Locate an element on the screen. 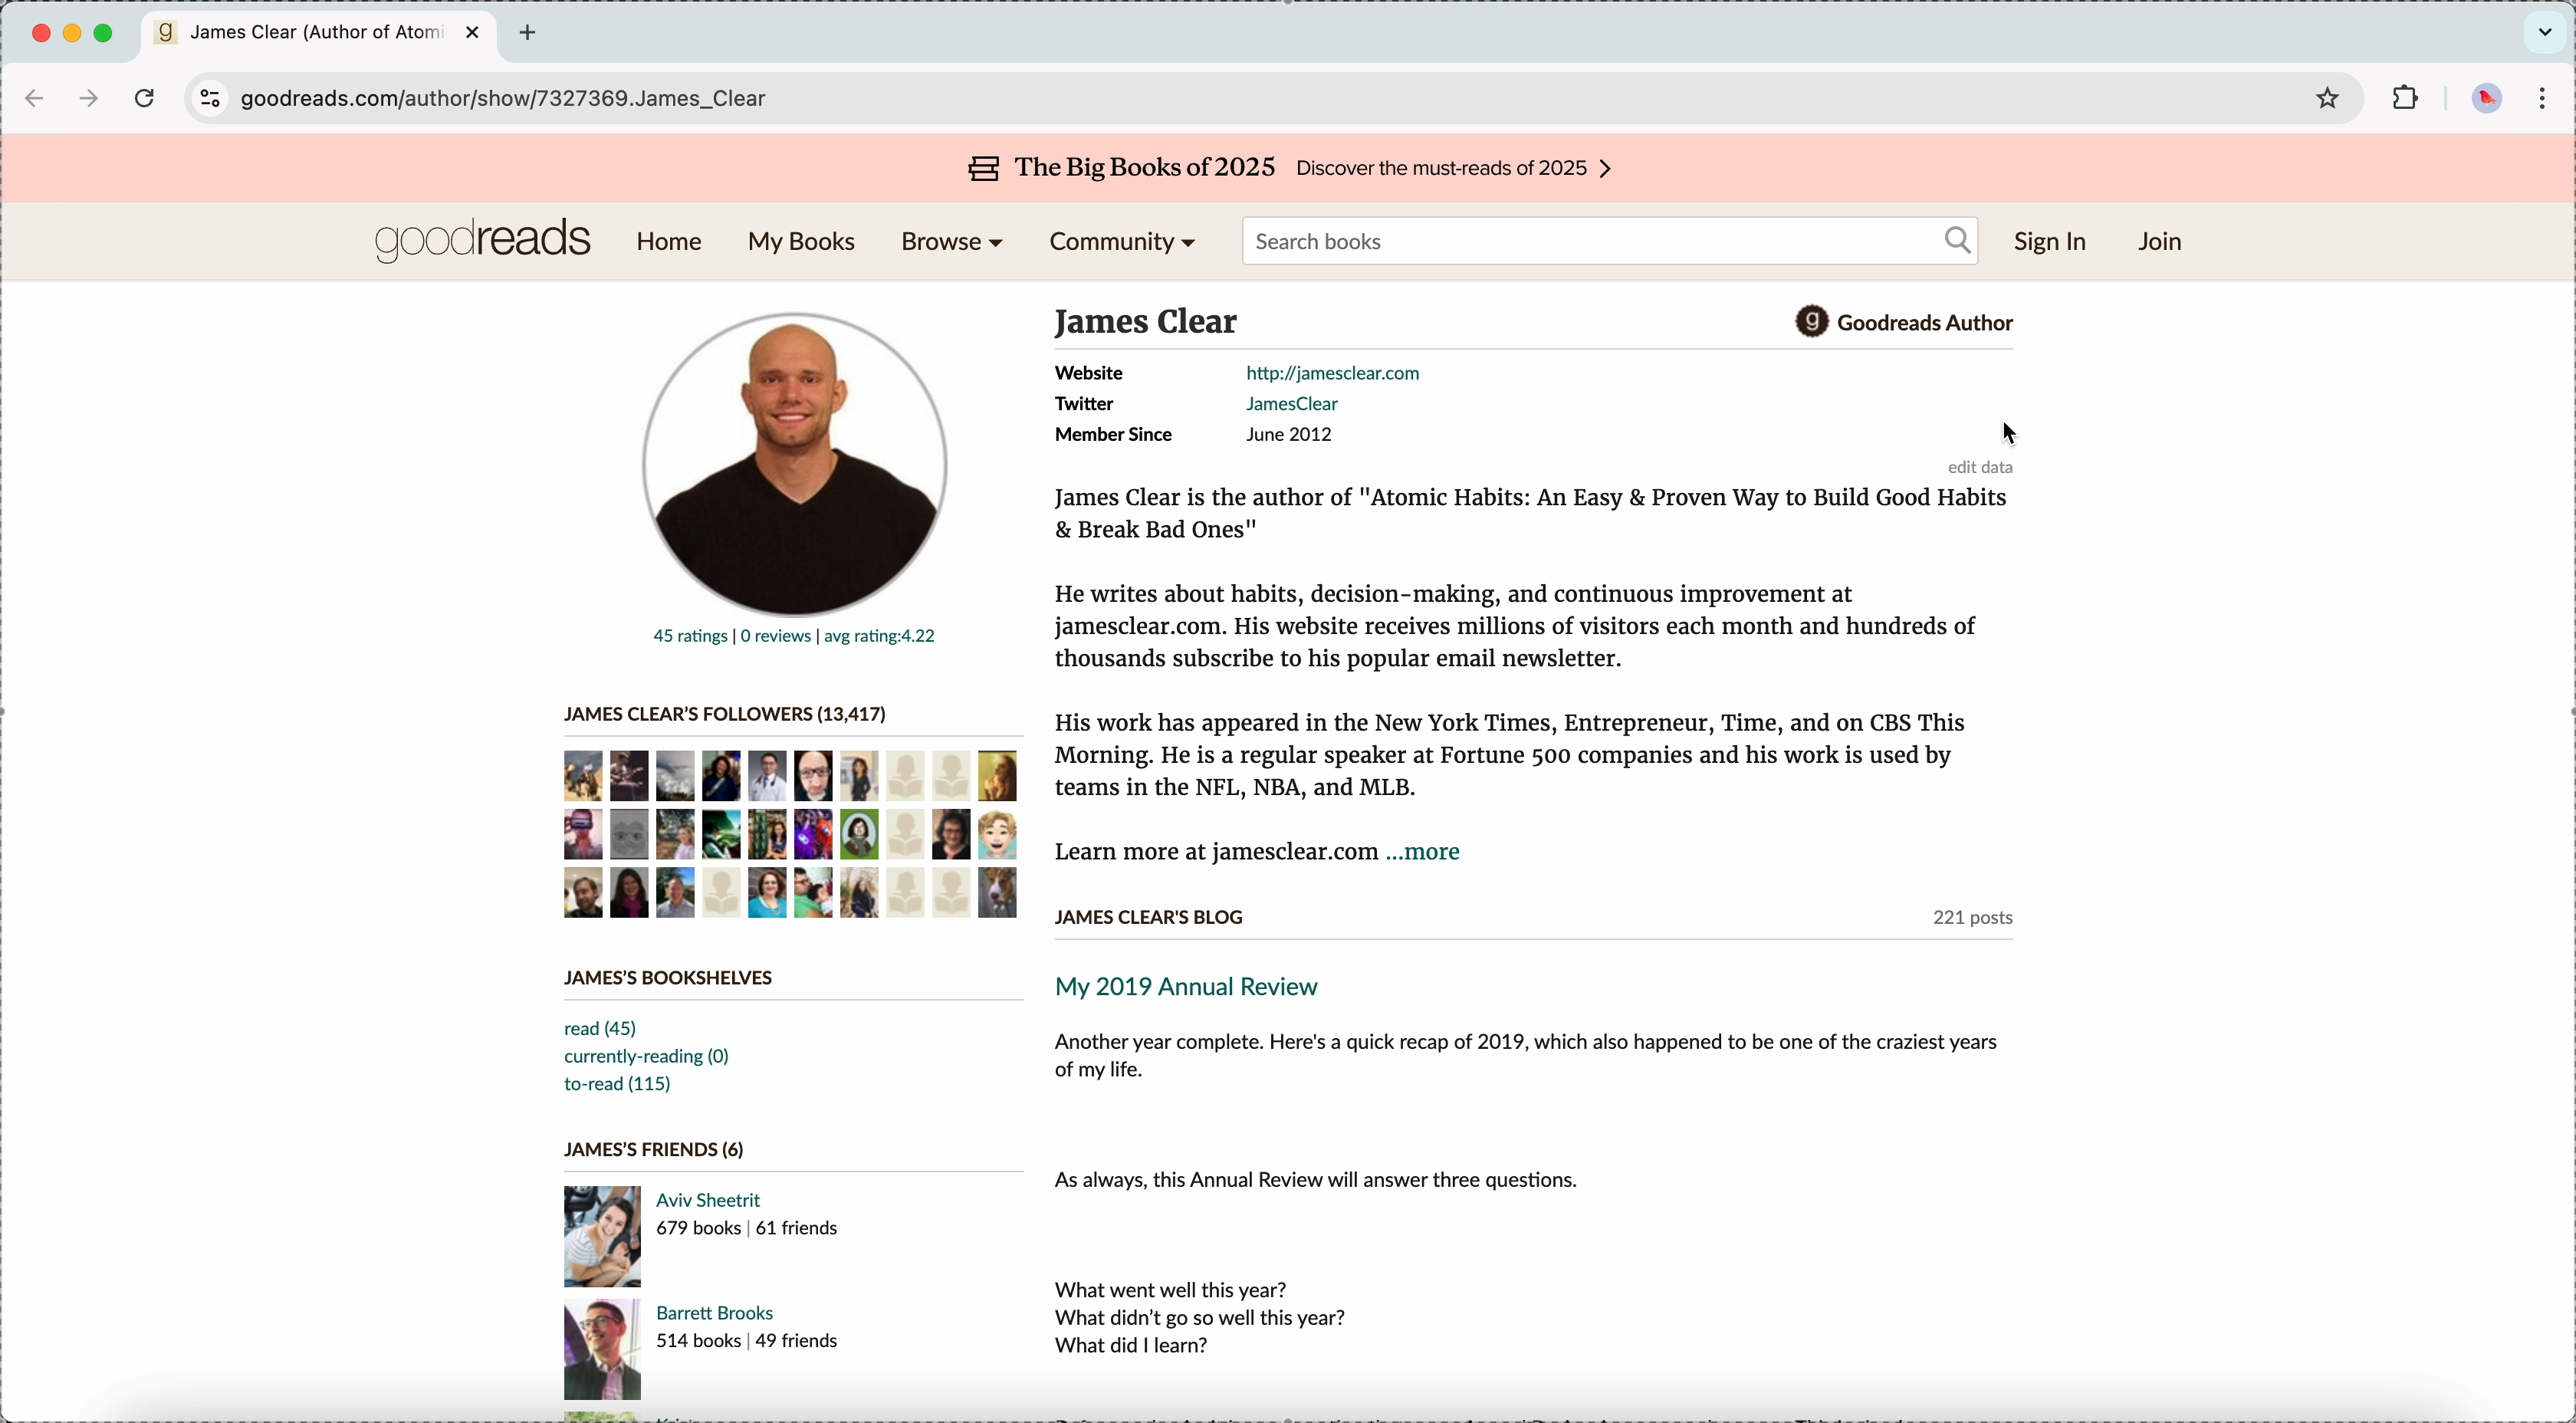 The height and width of the screenshot is (1423, 2576). cursor is located at coordinates (2011, 433).